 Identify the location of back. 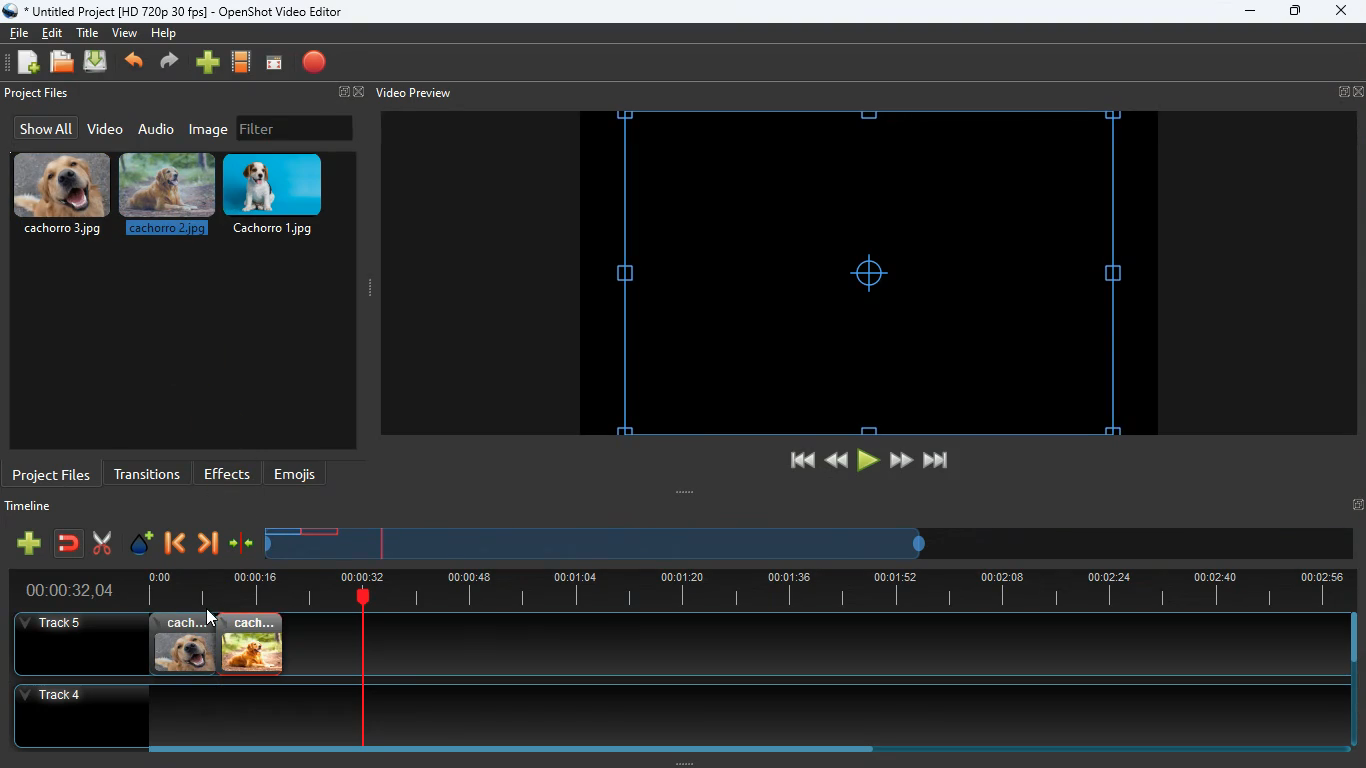
(834, 460).